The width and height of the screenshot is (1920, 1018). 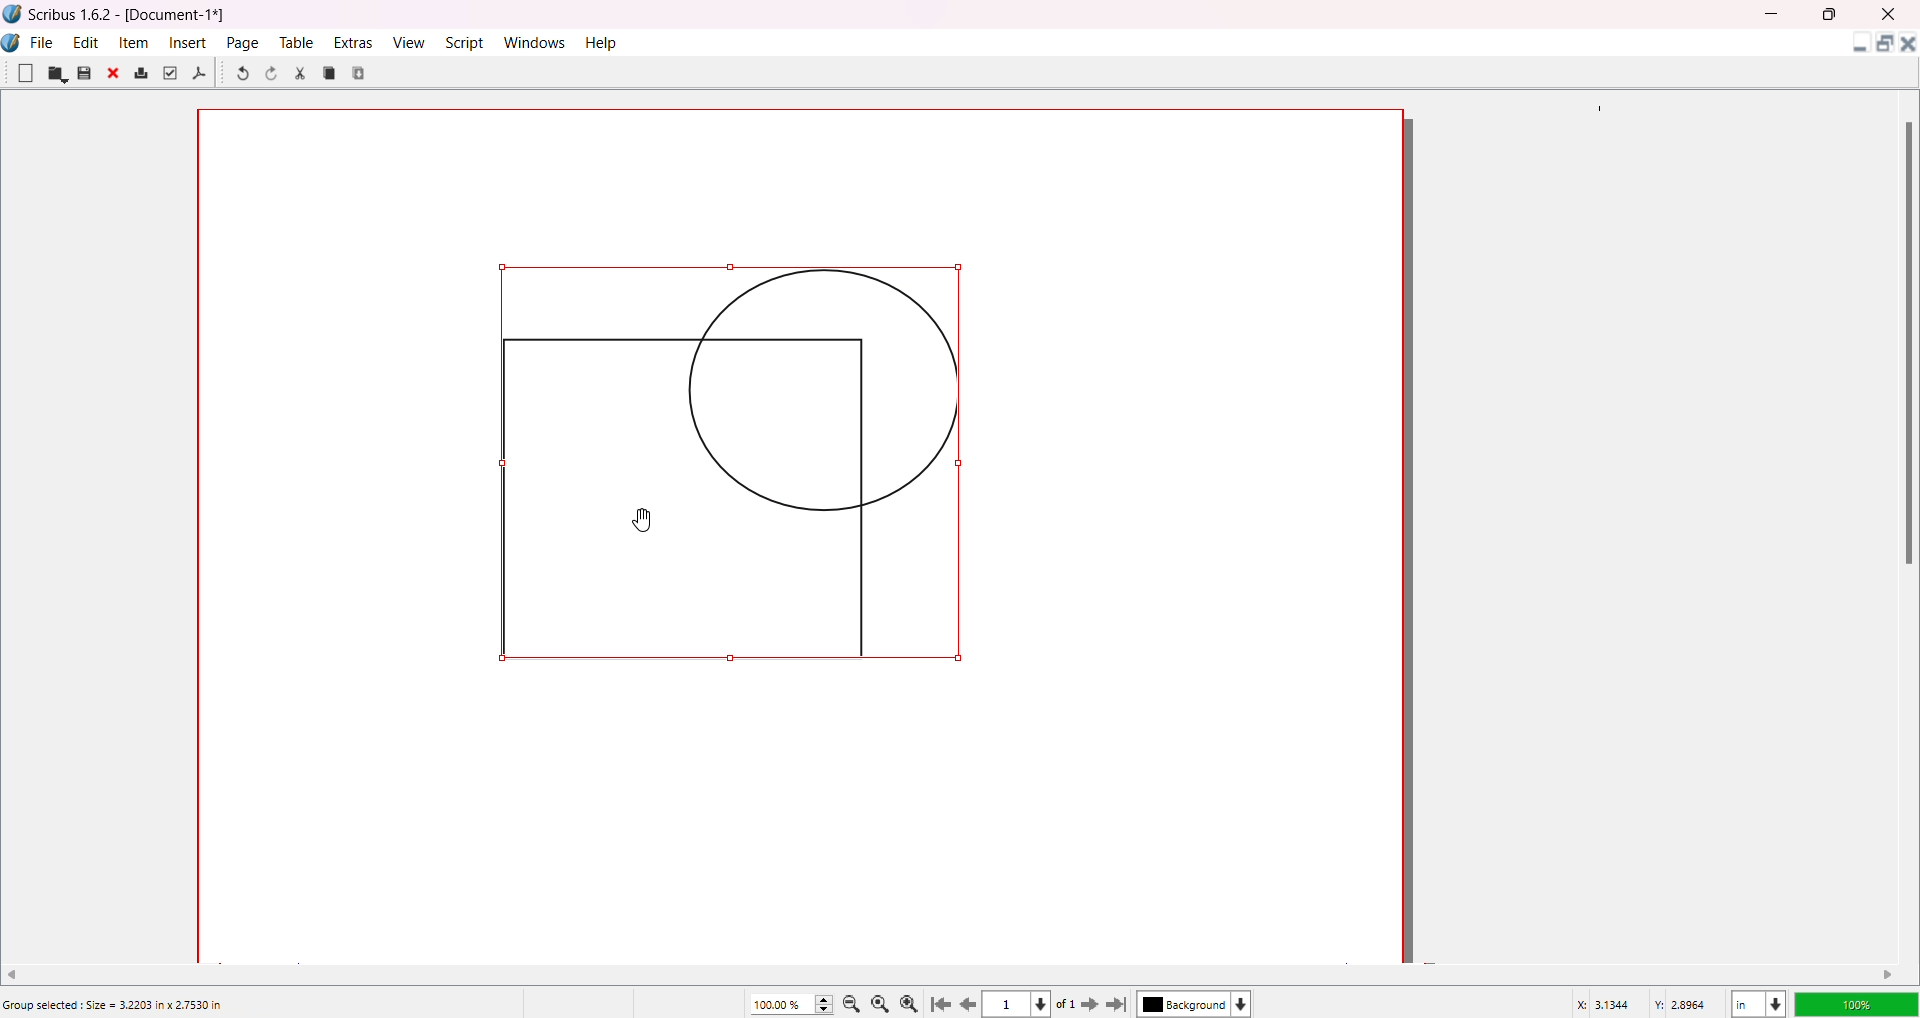 I want to click on Edit, so click(x=86, y=41).